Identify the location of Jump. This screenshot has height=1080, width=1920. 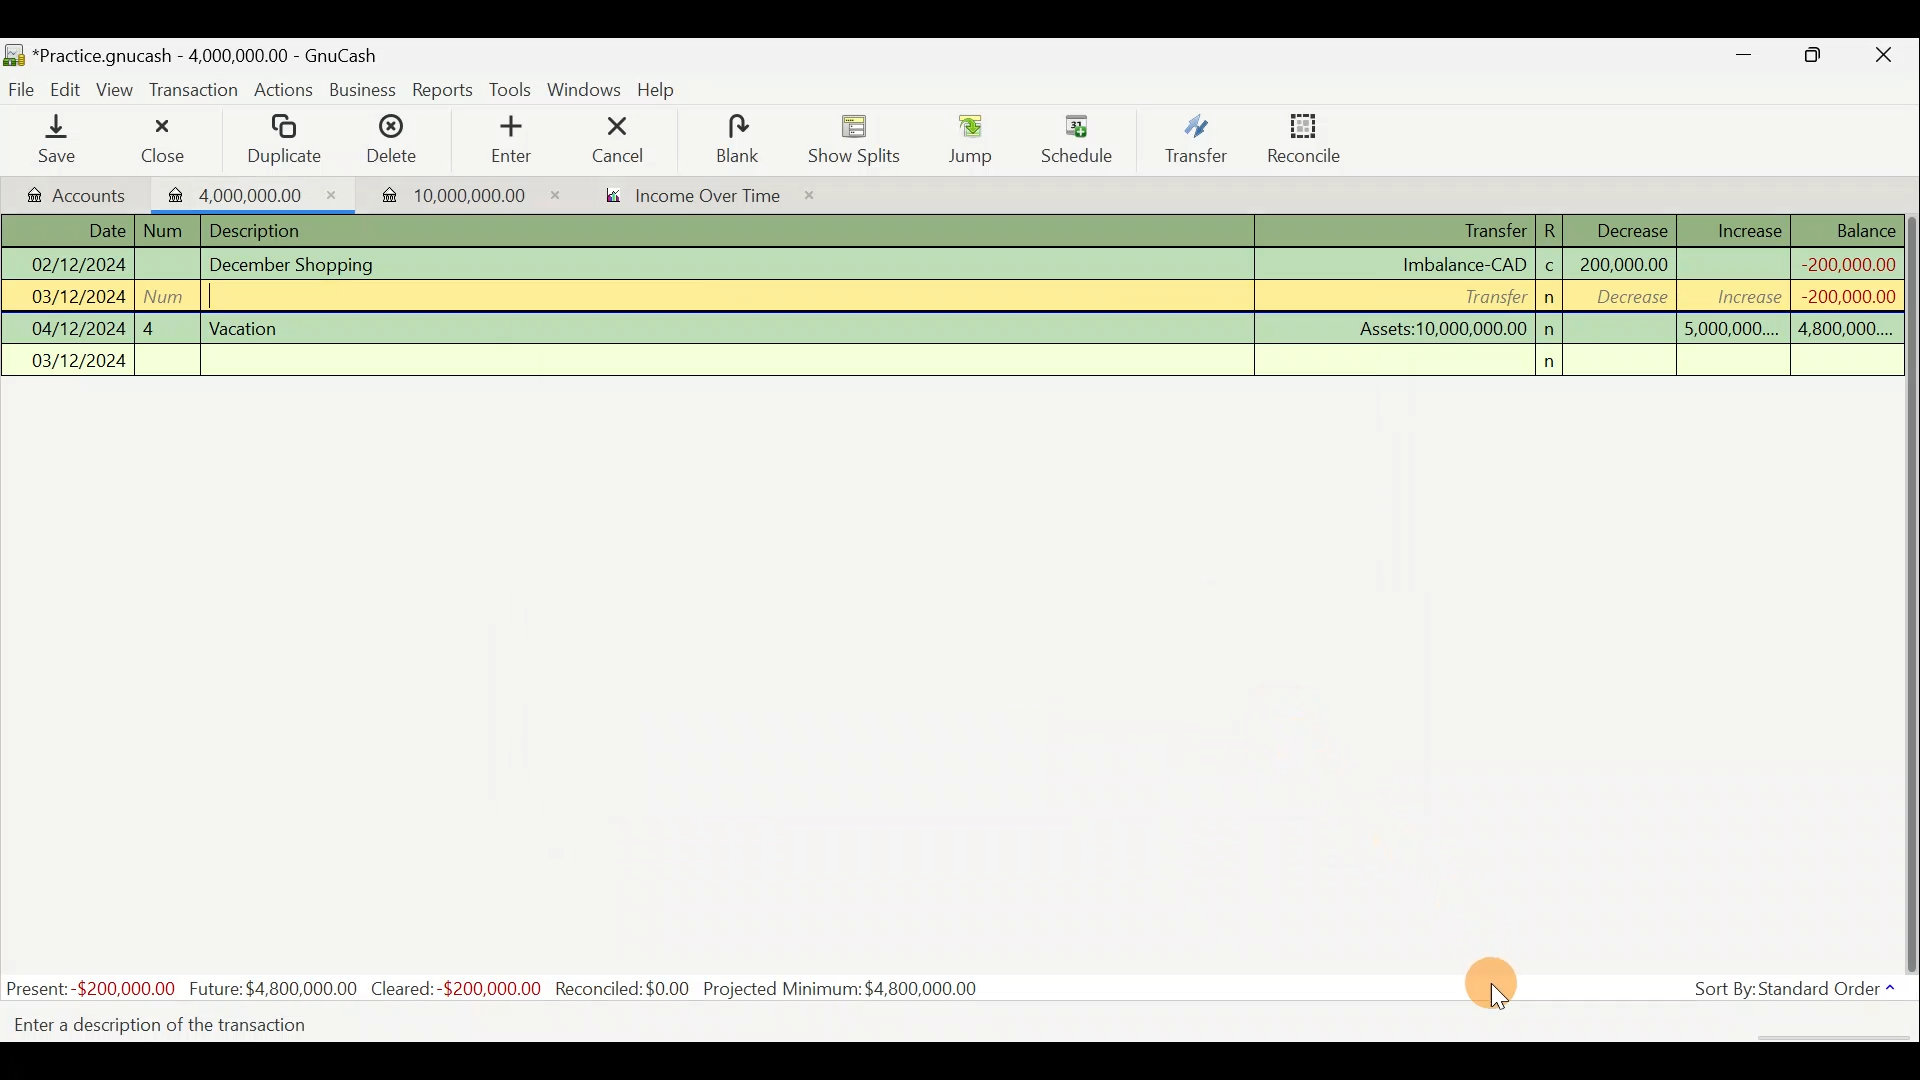
(962, 140).